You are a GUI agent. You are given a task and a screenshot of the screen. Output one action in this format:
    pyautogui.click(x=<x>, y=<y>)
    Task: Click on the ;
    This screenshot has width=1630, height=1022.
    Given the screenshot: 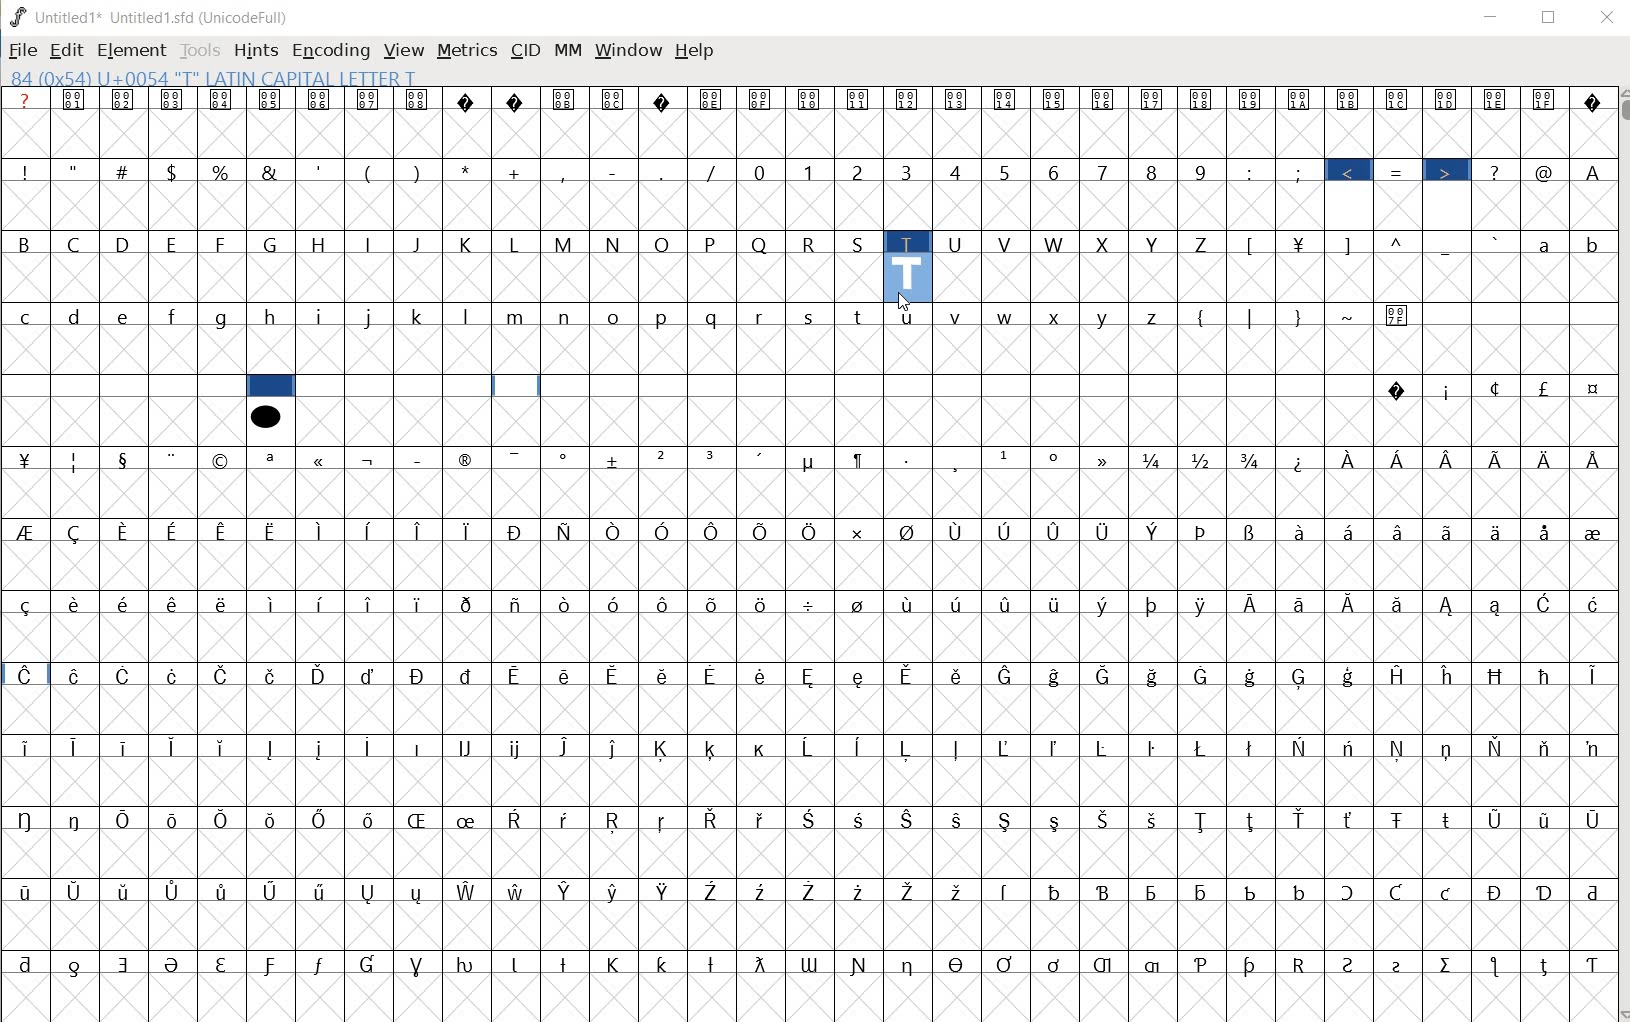 What is the action you would take?
    pyautogui.click(x=1301, y=172)
    